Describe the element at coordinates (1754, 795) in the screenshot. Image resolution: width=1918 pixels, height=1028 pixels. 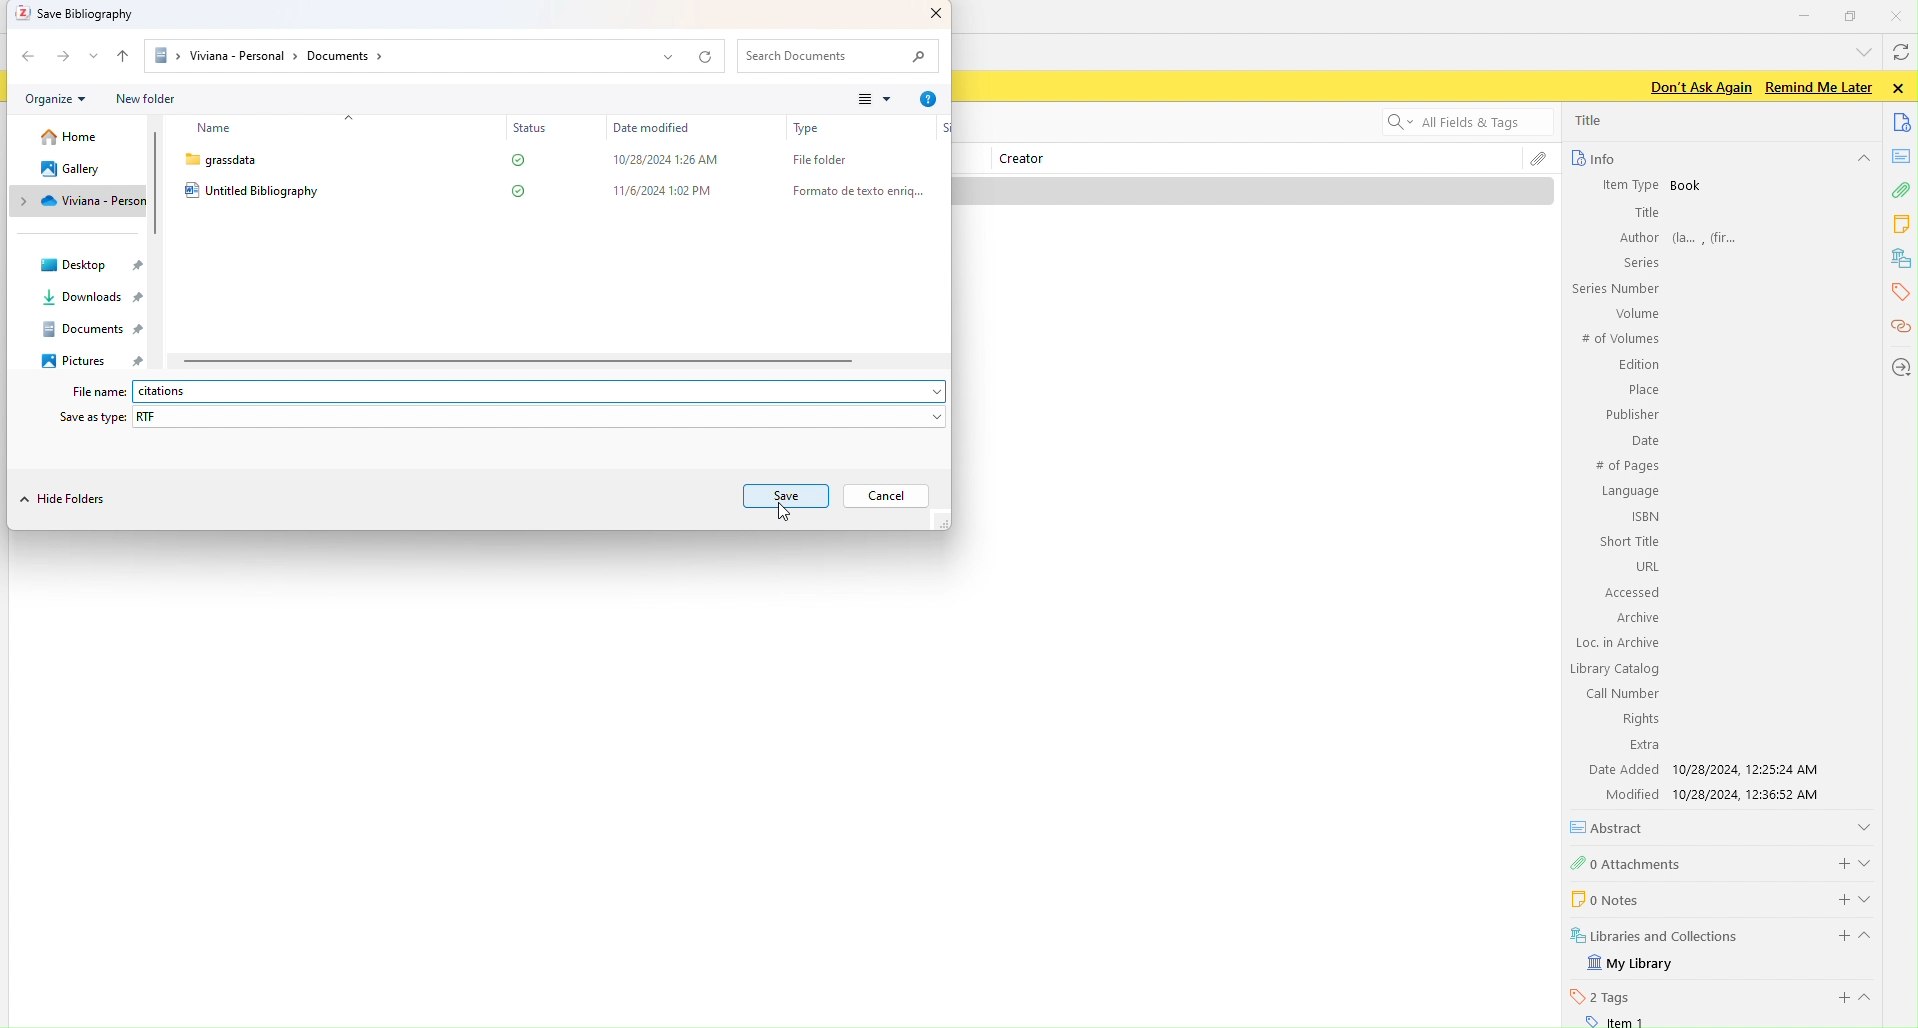
I see `10/28/2024, 12:36:52 AM` at that location.